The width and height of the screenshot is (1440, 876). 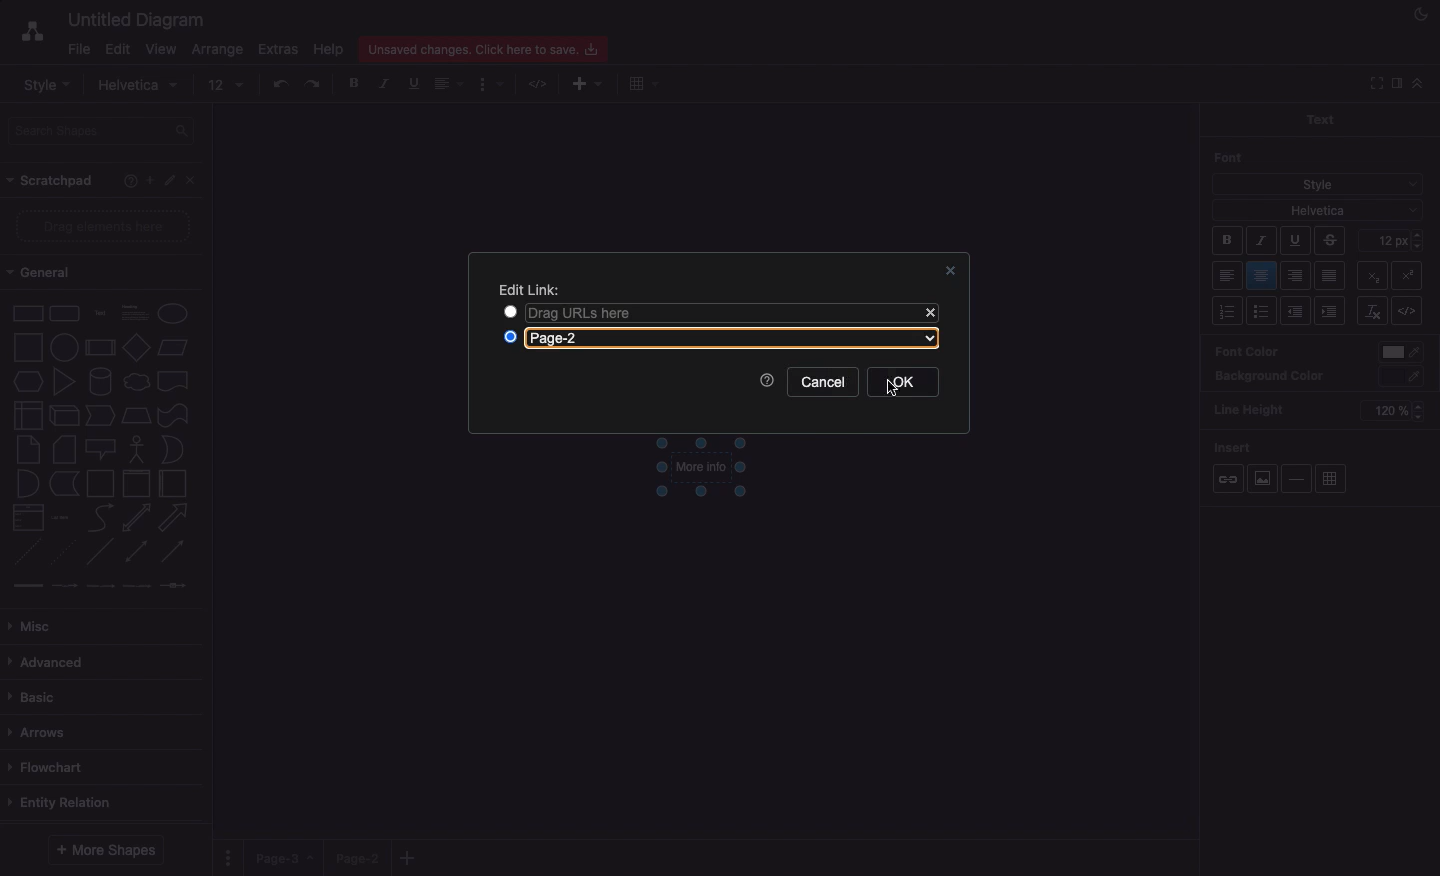 What do you see at coordinates (64, 587) in the screenshot?
I see `connector with label` at bounding box center [64, 587].